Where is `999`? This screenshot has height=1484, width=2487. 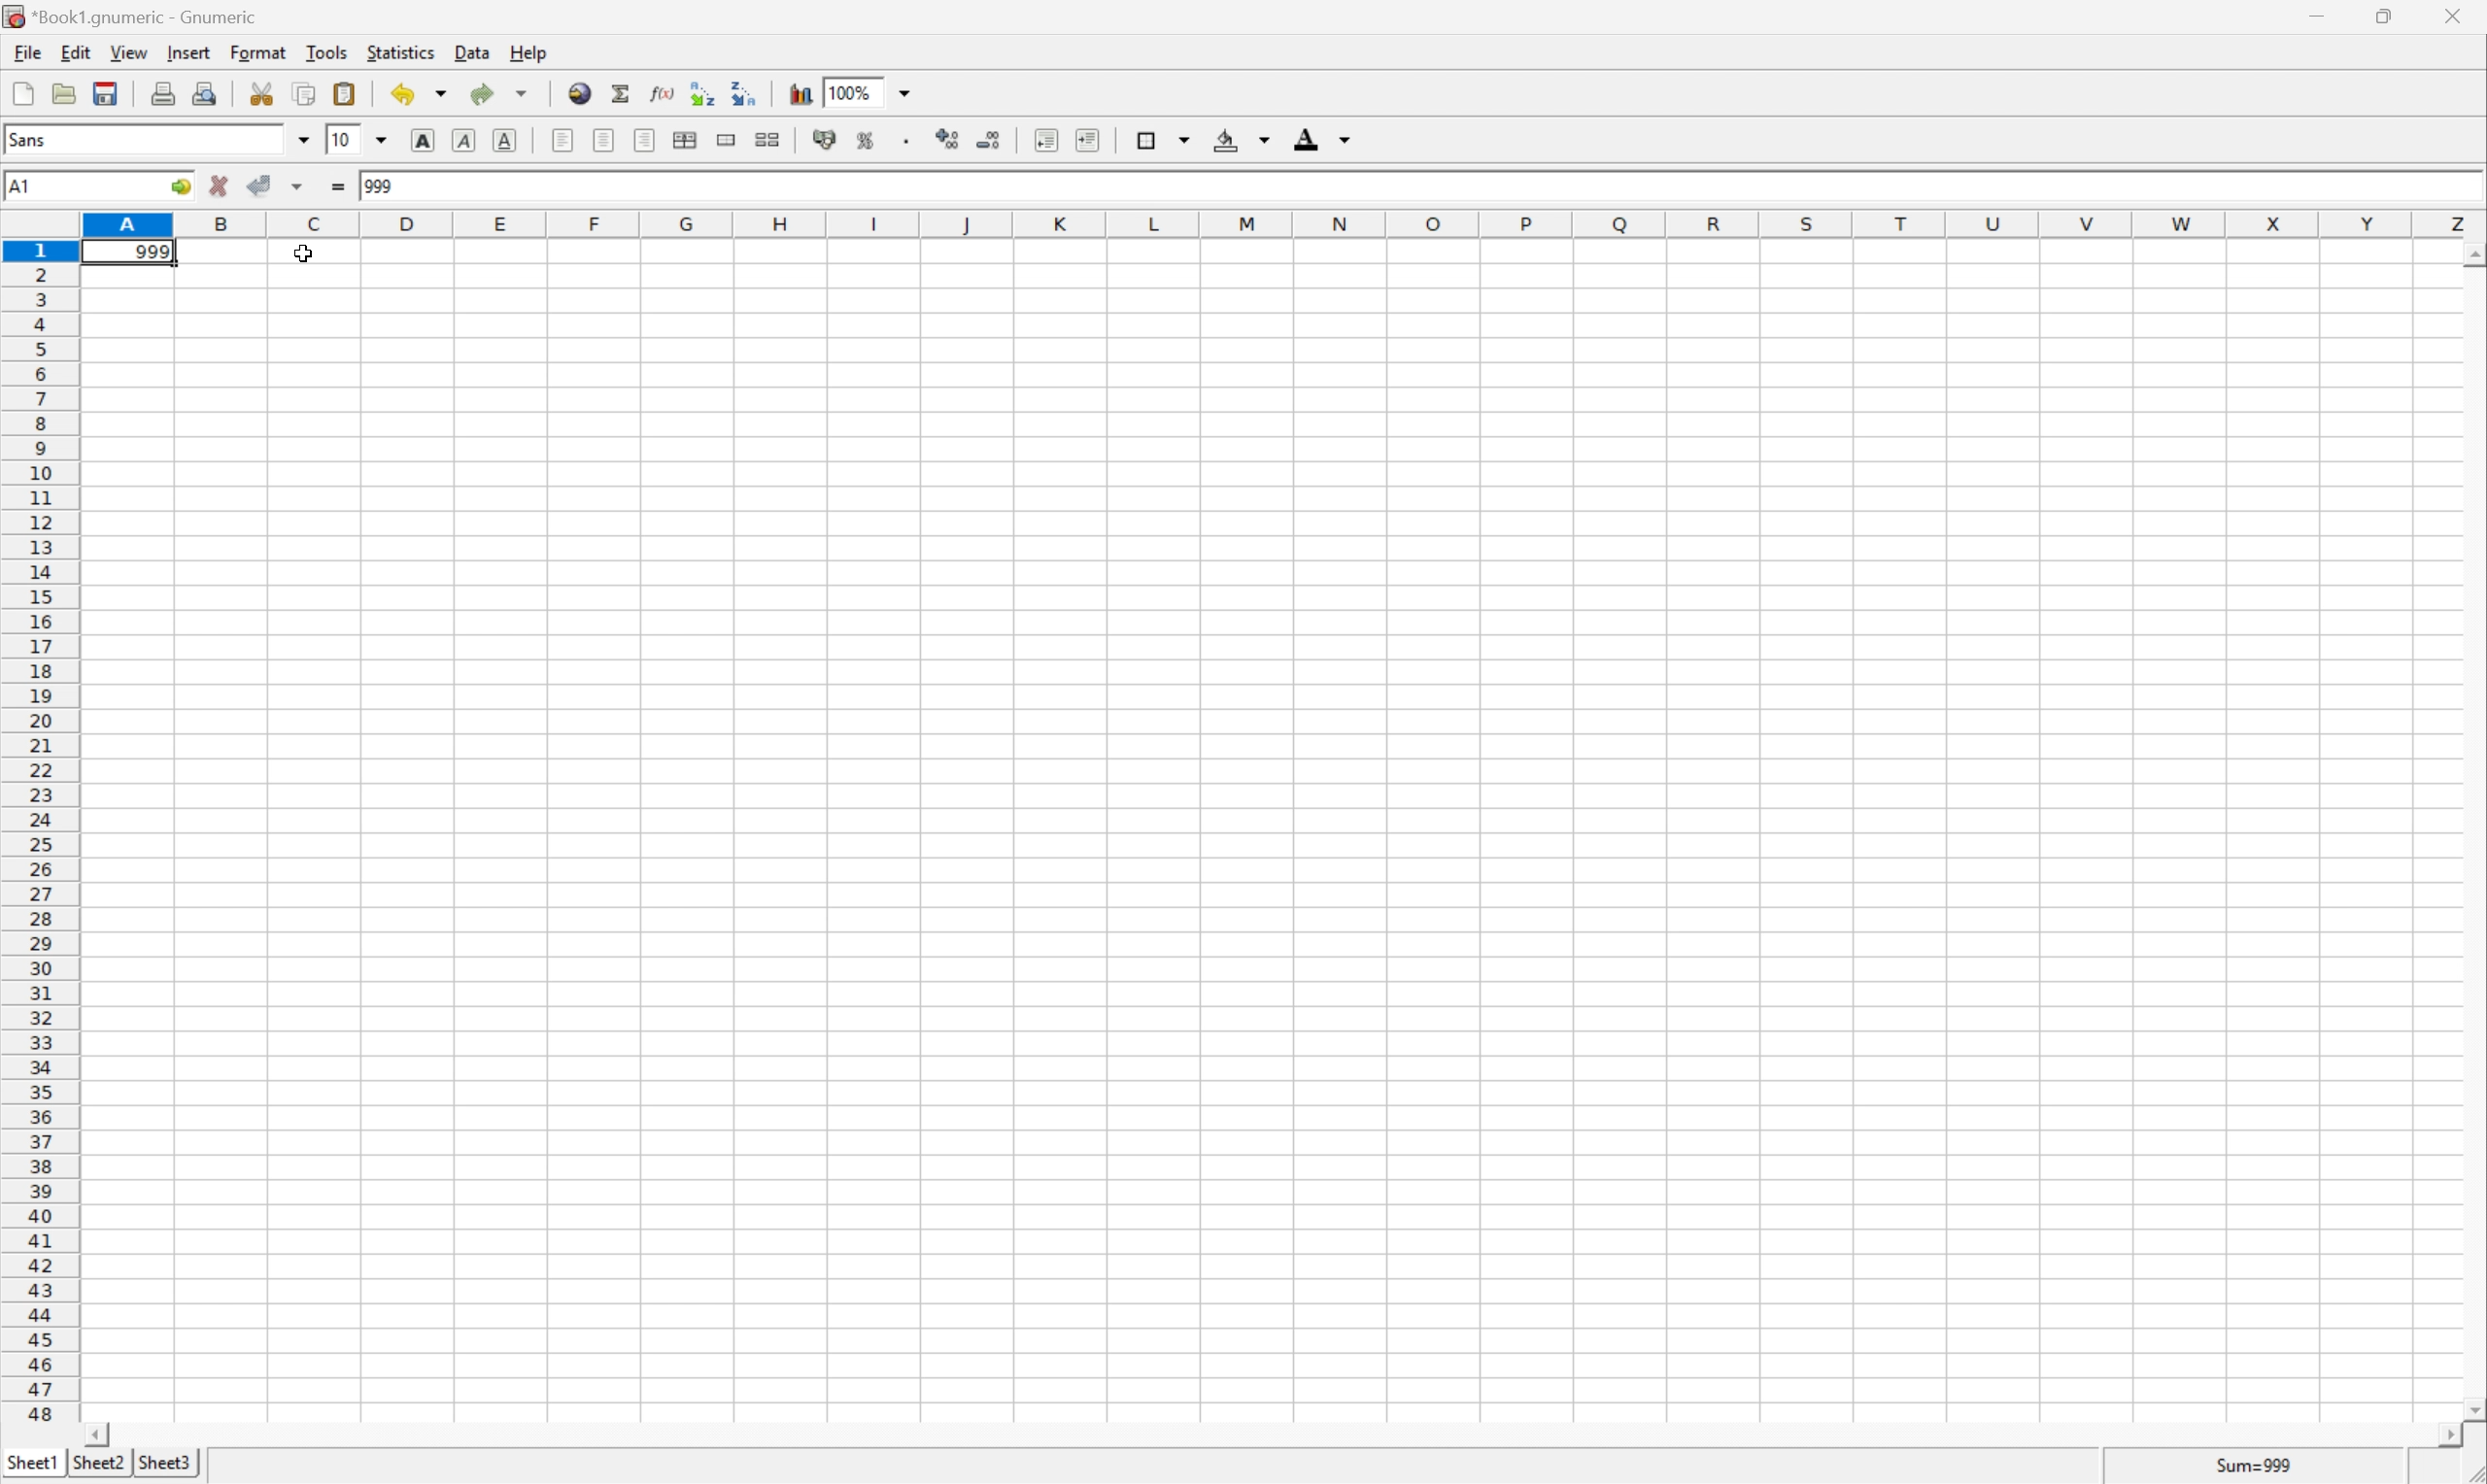 999 is located at coordinates (128, 255).